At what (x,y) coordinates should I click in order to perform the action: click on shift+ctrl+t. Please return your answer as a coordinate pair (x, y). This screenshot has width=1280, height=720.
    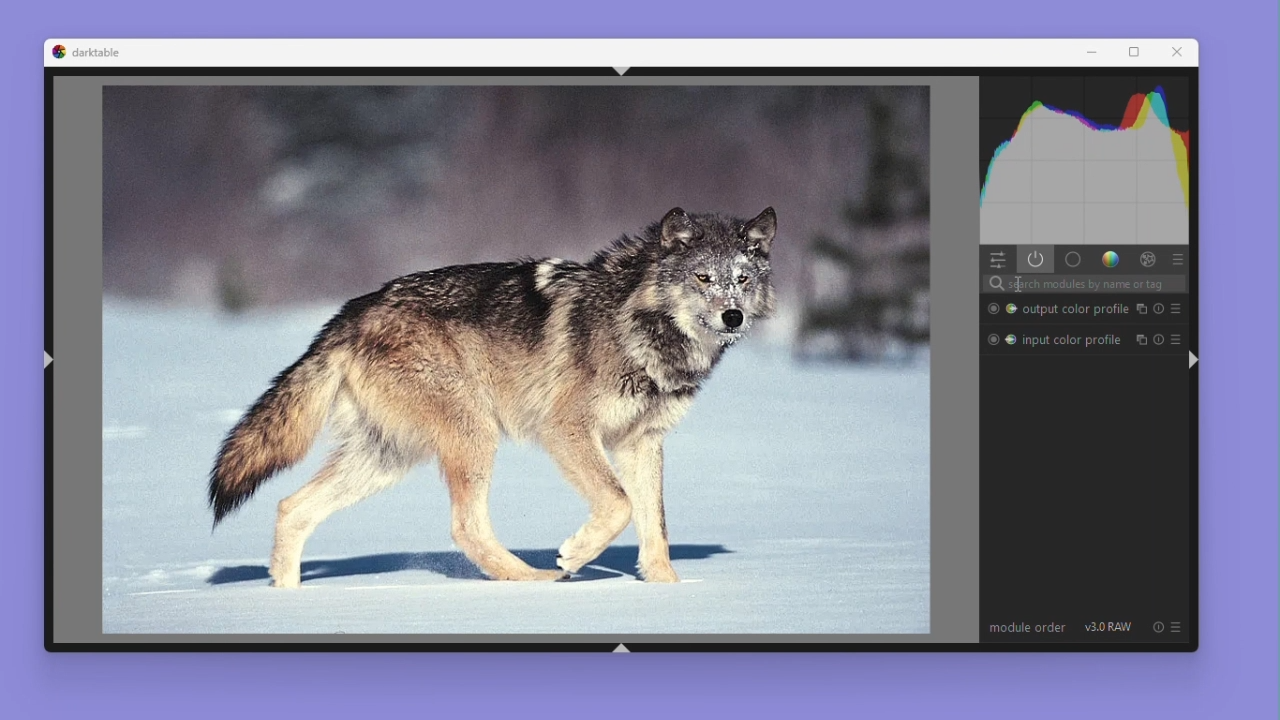
    Looking at the image, I should click on (619, 71).